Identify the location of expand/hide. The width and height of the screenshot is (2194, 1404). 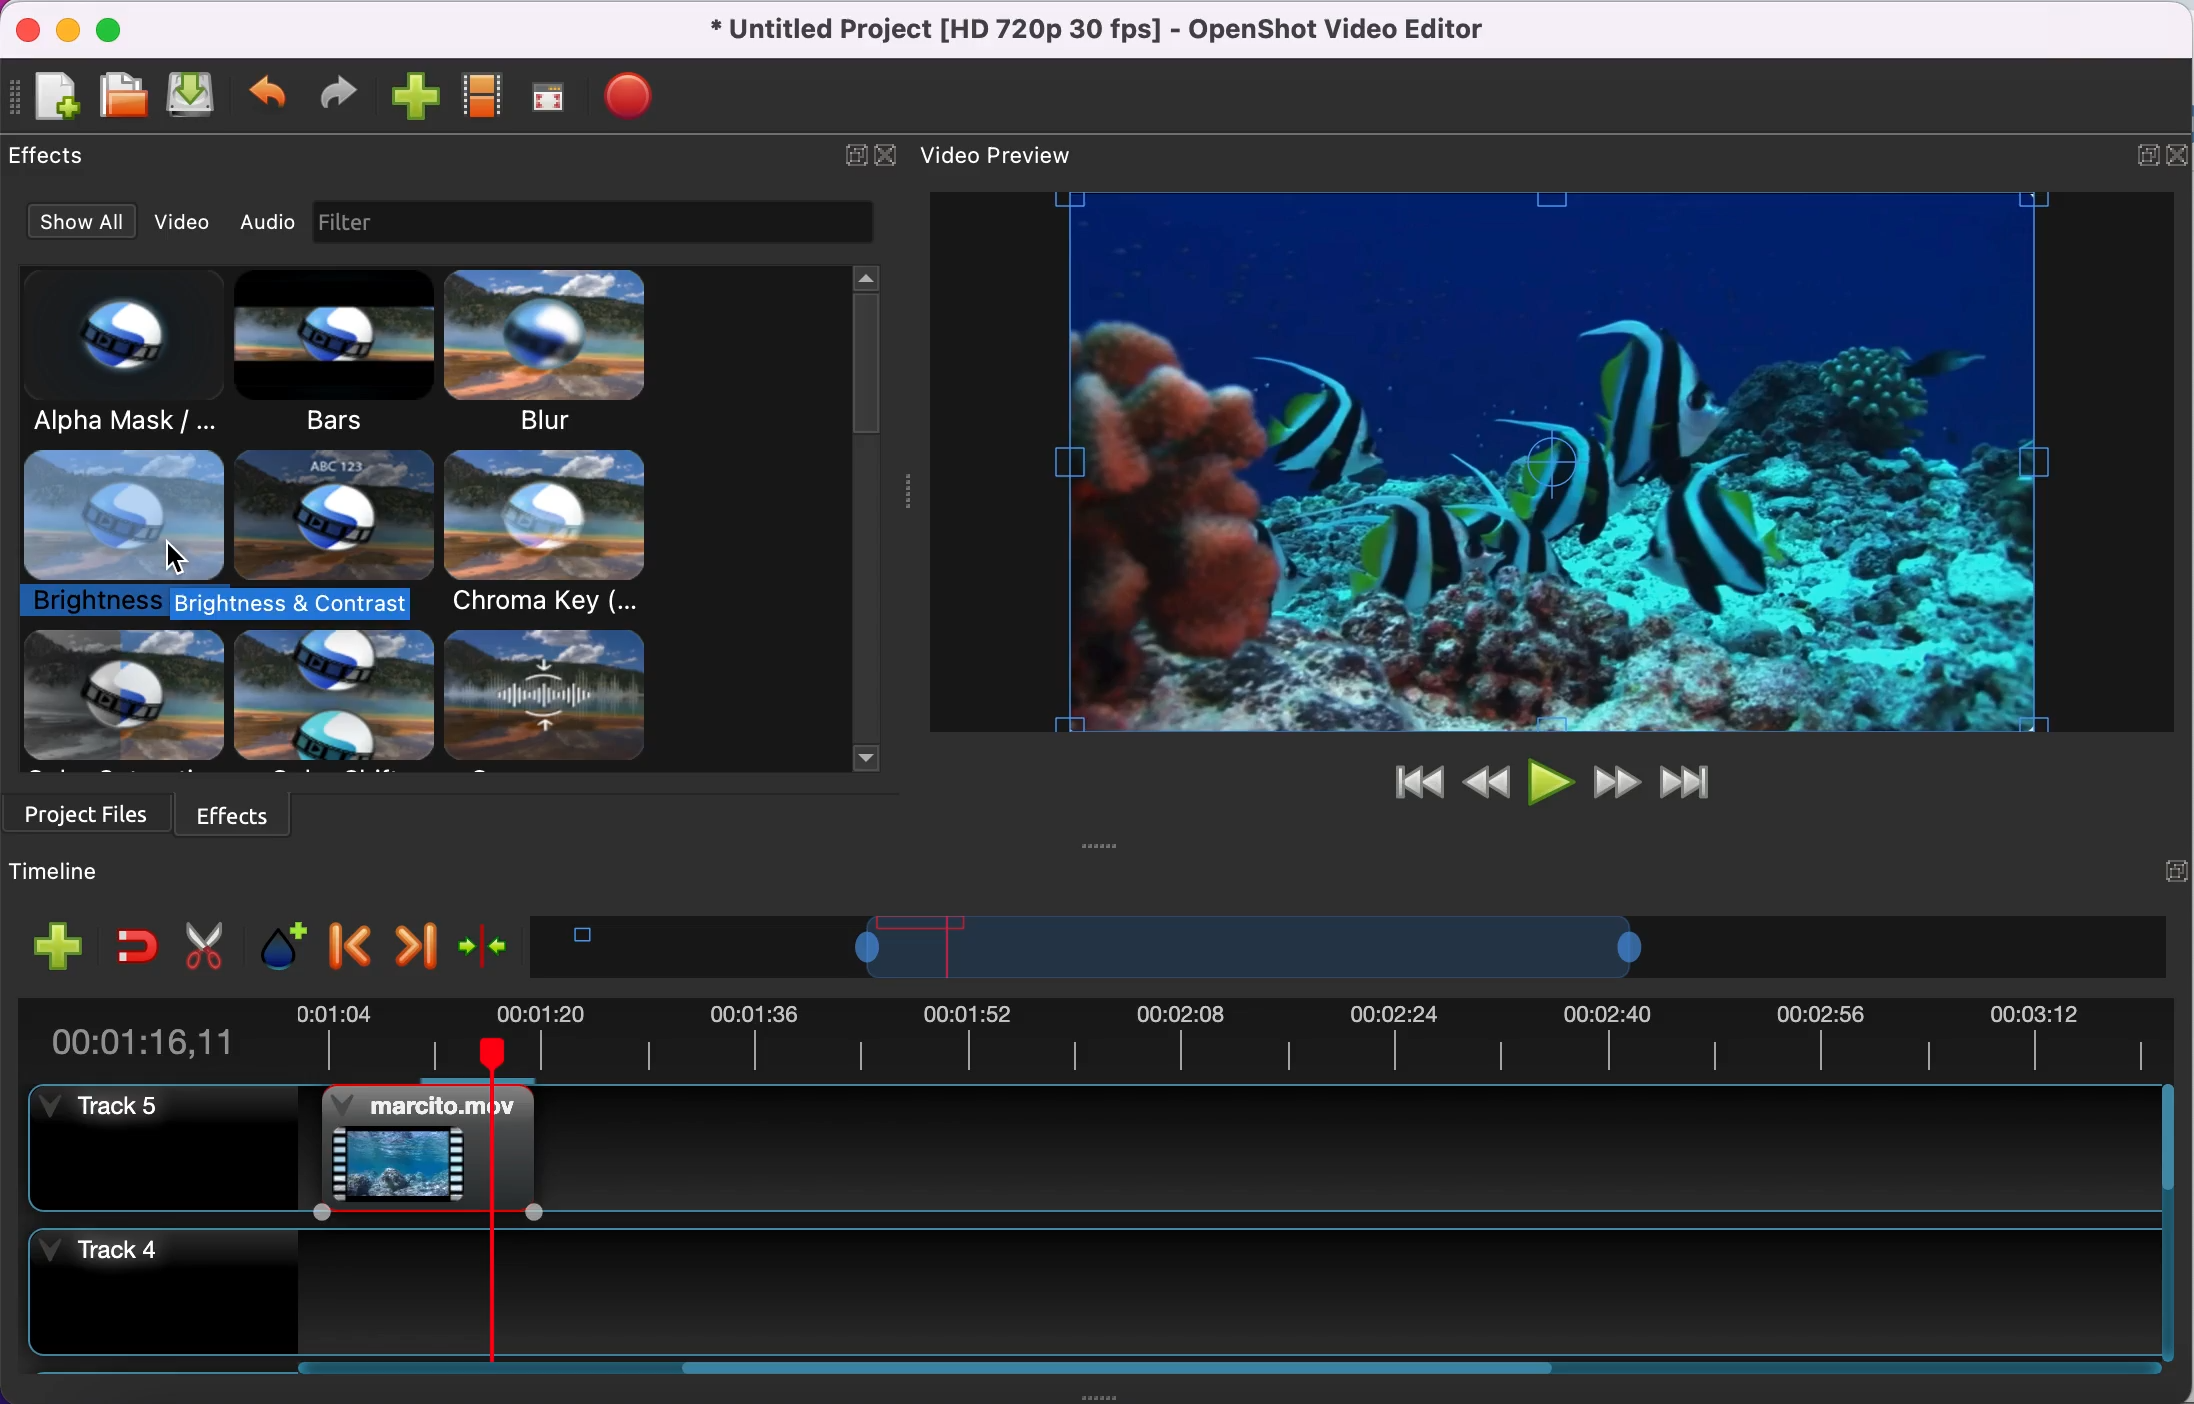
(2175, 869).